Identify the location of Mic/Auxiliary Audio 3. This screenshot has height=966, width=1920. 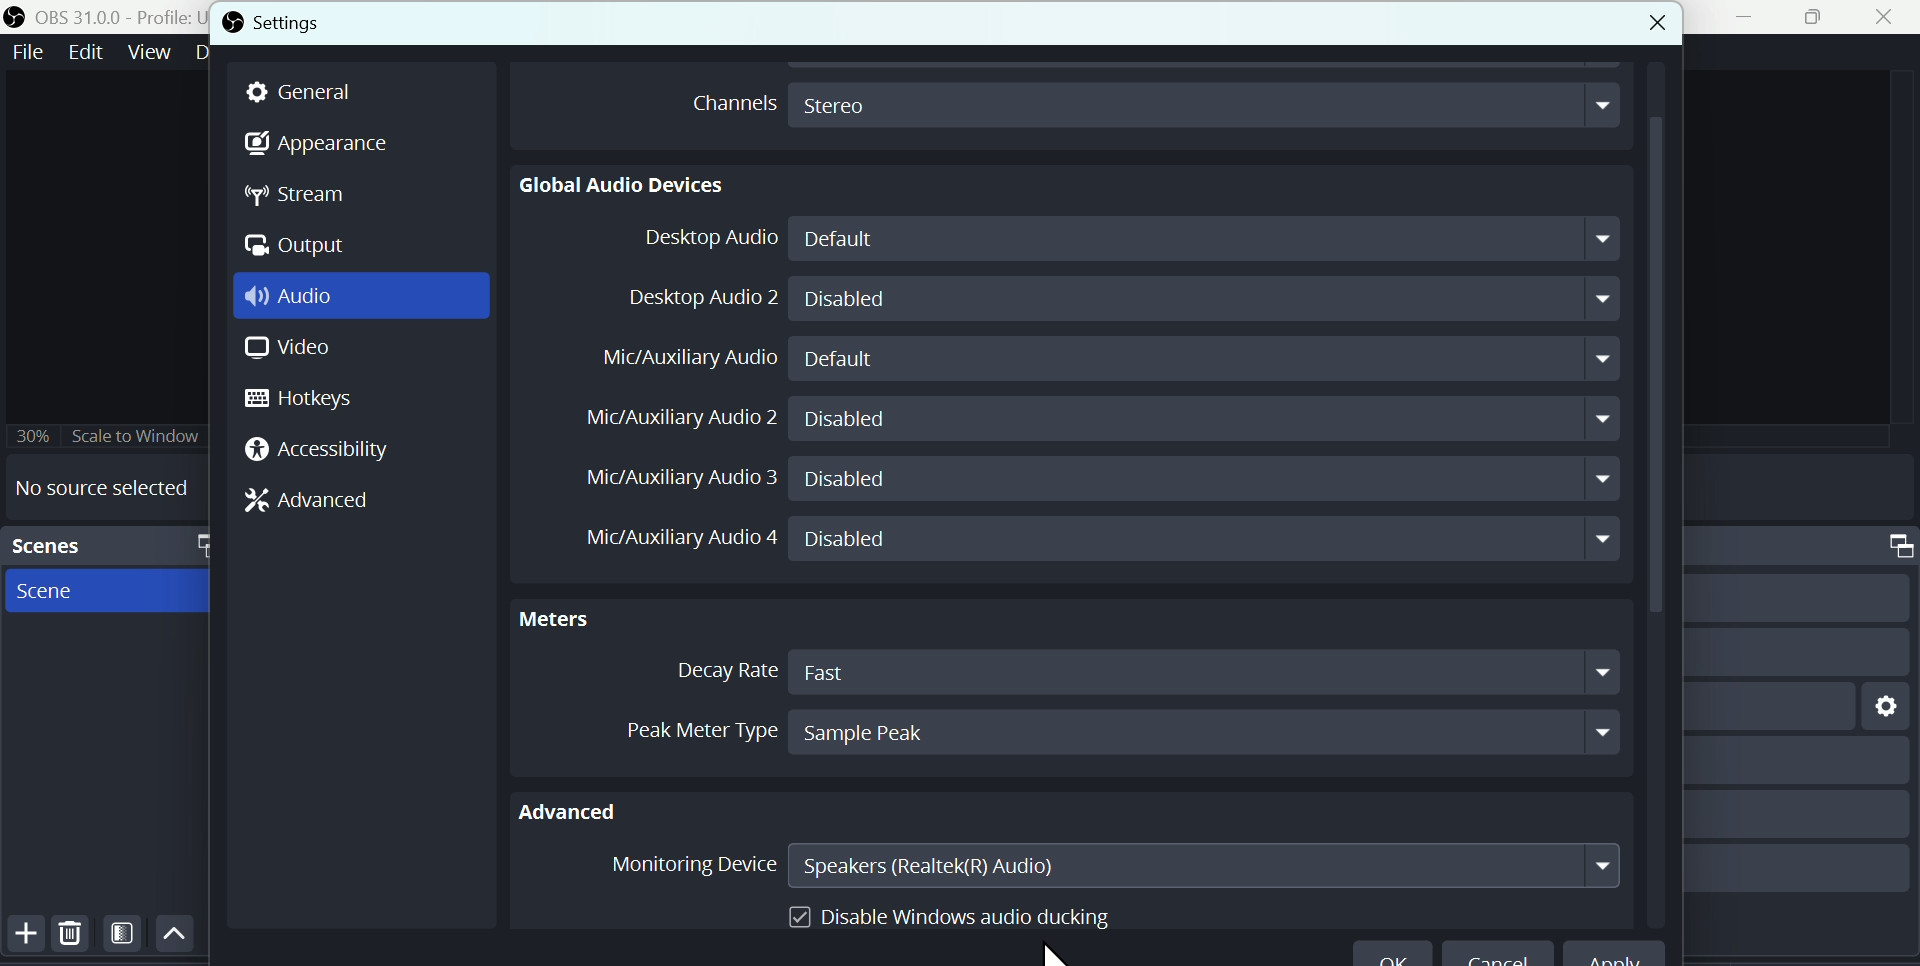
(670, 478).